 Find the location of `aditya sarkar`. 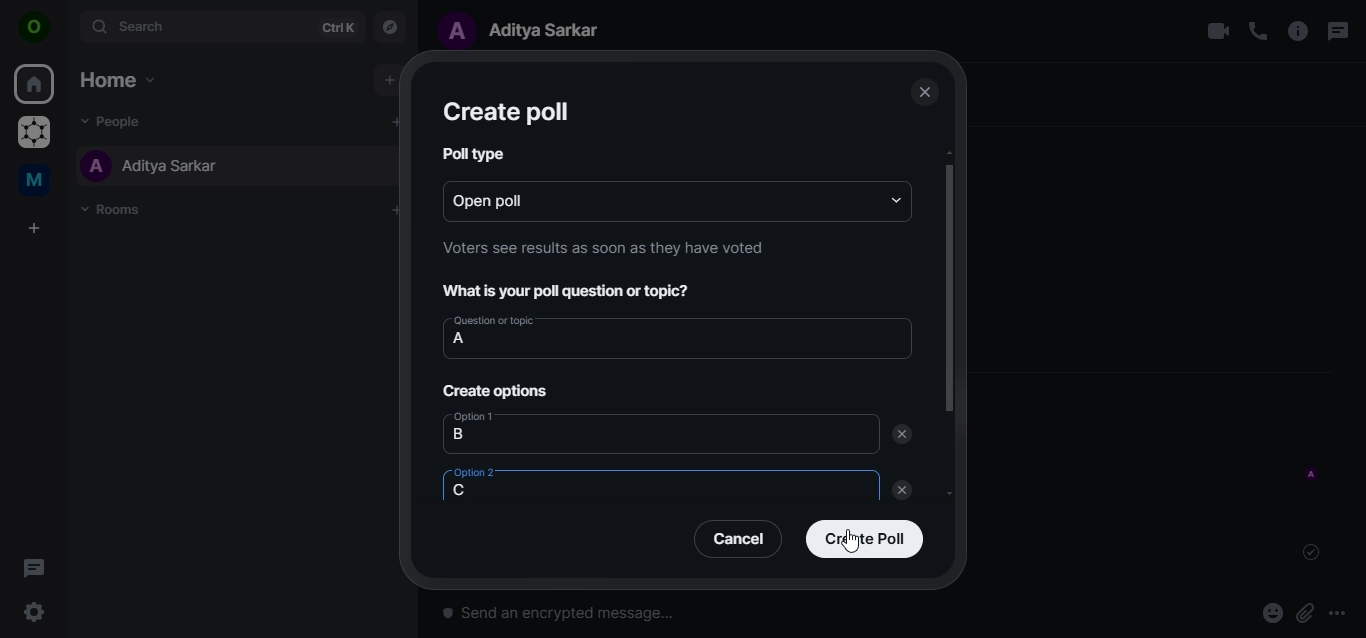

aditya sarkar is located at coordinates (528, 29).